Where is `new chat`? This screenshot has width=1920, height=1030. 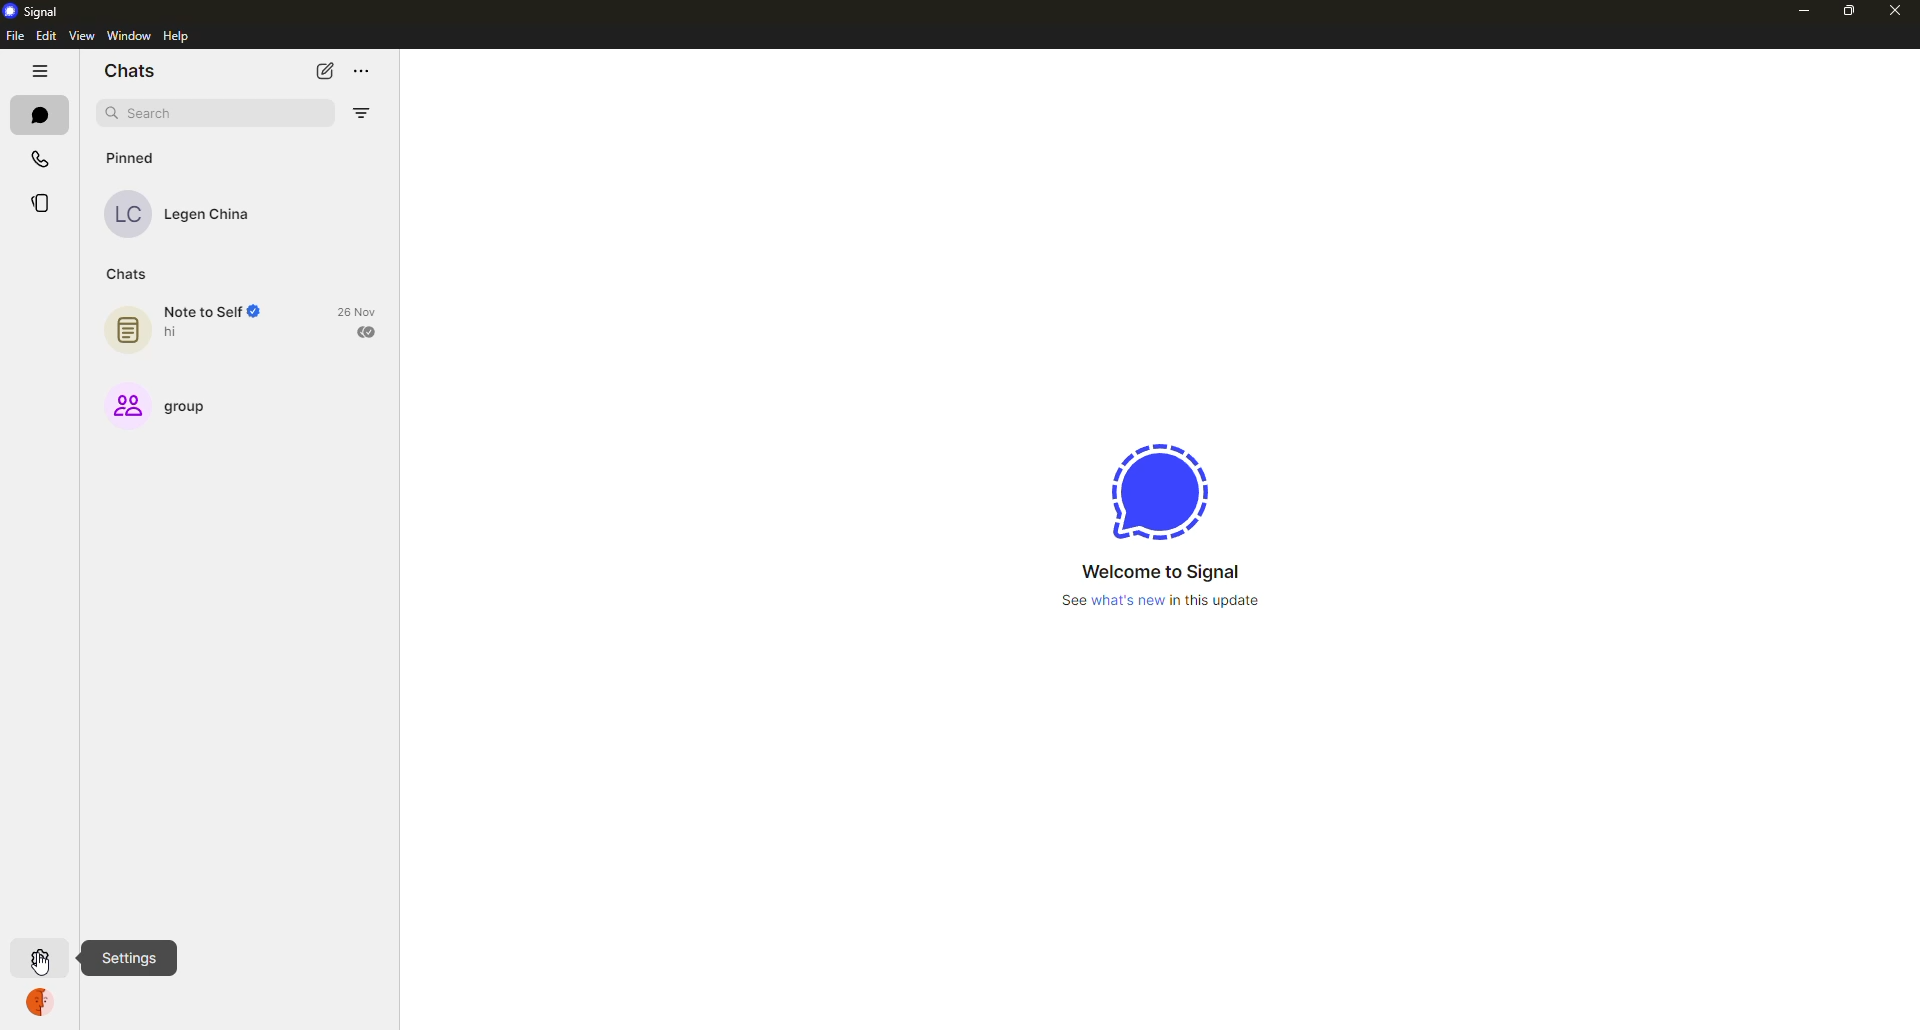 new chat is located at coordinates (326, 71).